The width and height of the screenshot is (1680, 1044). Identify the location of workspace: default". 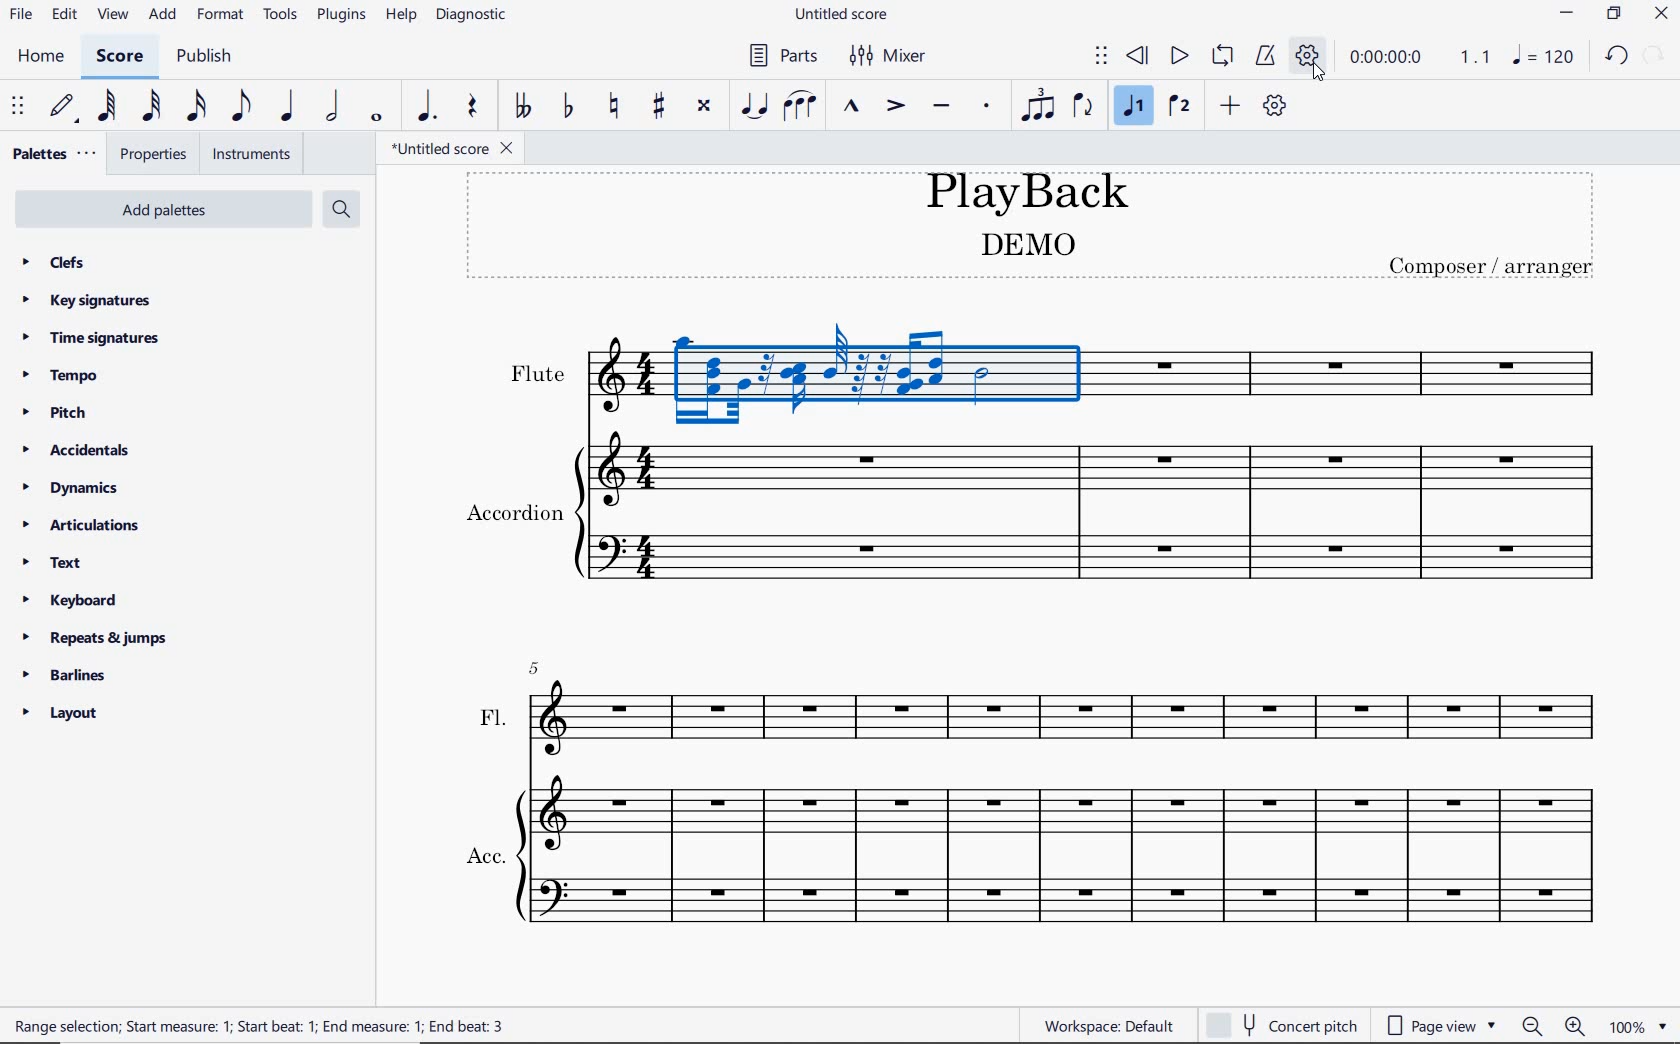
(1103, 1025).